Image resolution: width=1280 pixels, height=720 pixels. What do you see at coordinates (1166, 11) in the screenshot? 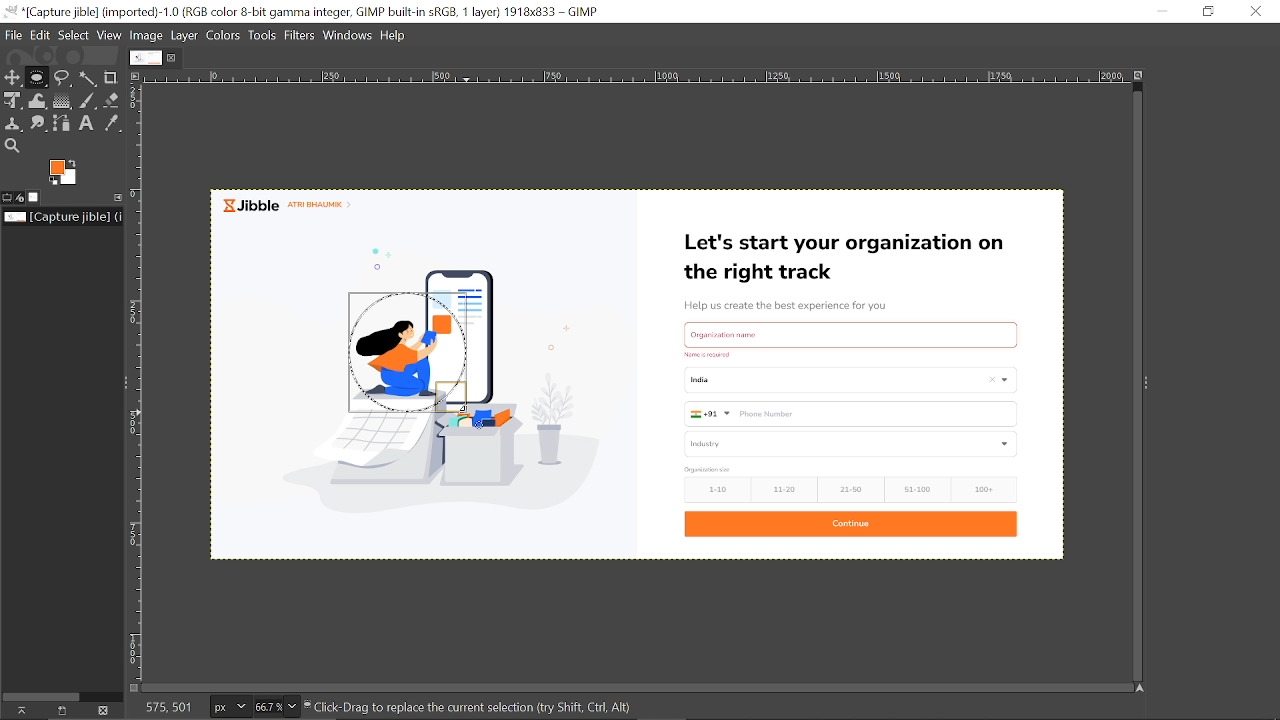
I see `Minimize` at bounding box center [1166, 11].